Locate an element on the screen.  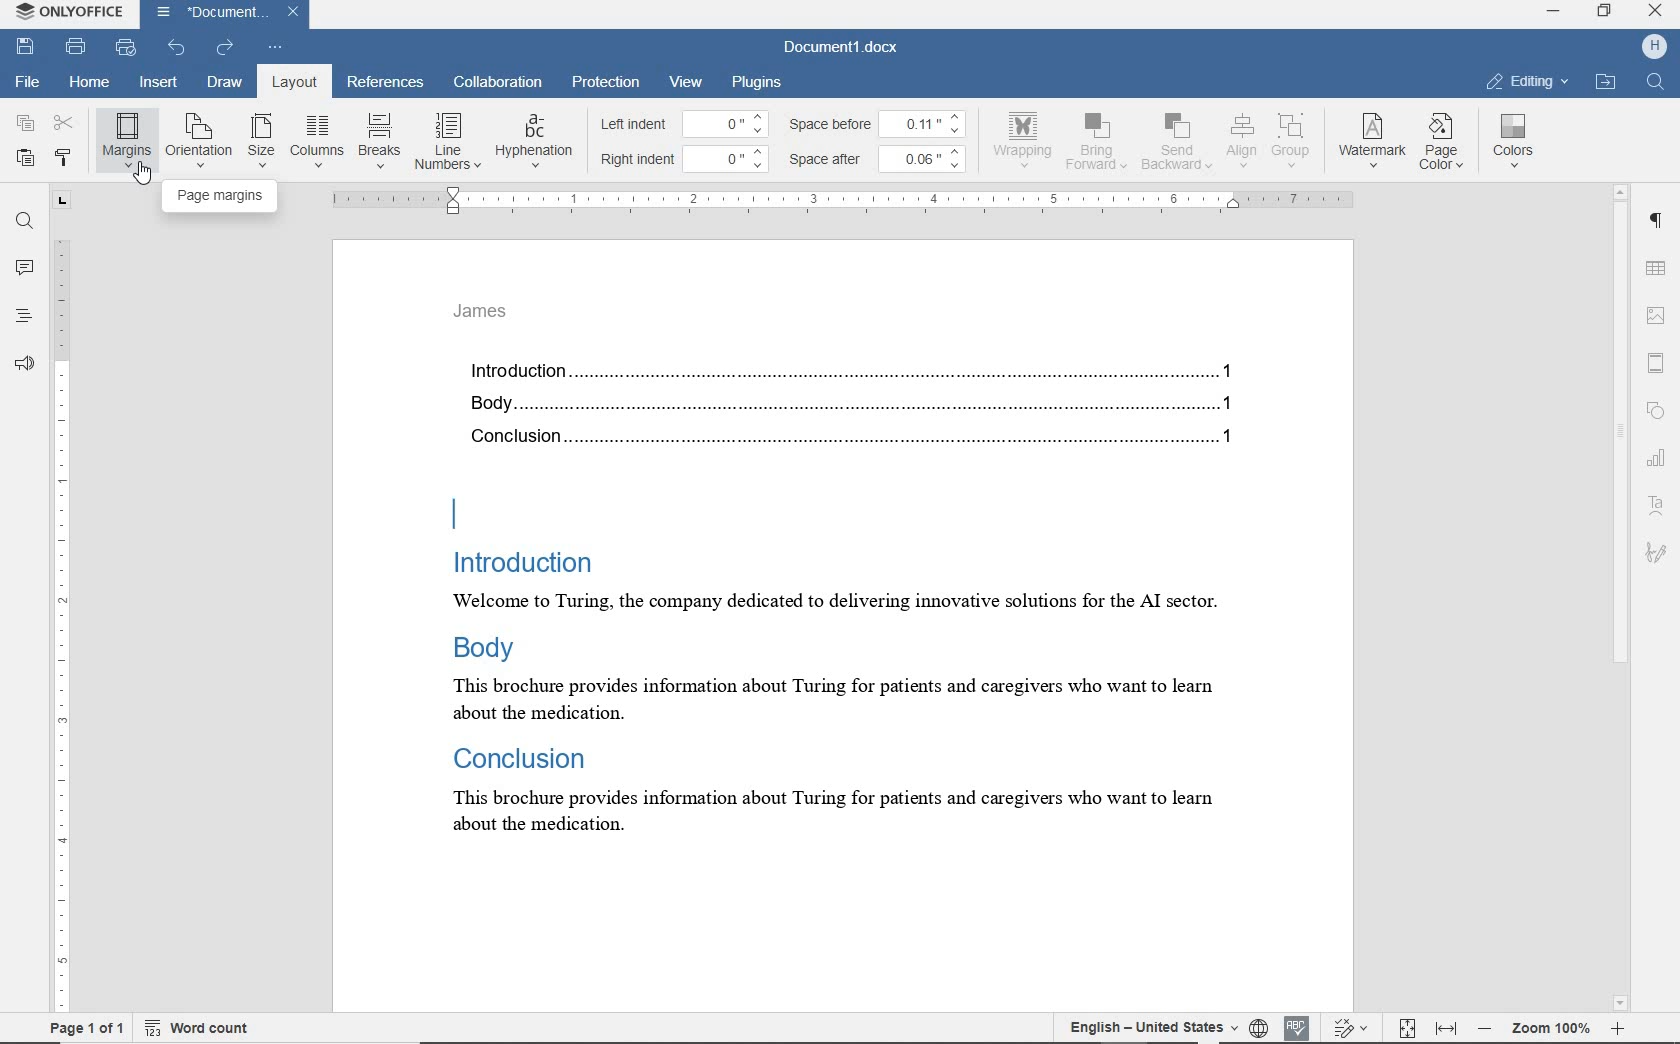
EDITING is located at coordinates (1527, 81).